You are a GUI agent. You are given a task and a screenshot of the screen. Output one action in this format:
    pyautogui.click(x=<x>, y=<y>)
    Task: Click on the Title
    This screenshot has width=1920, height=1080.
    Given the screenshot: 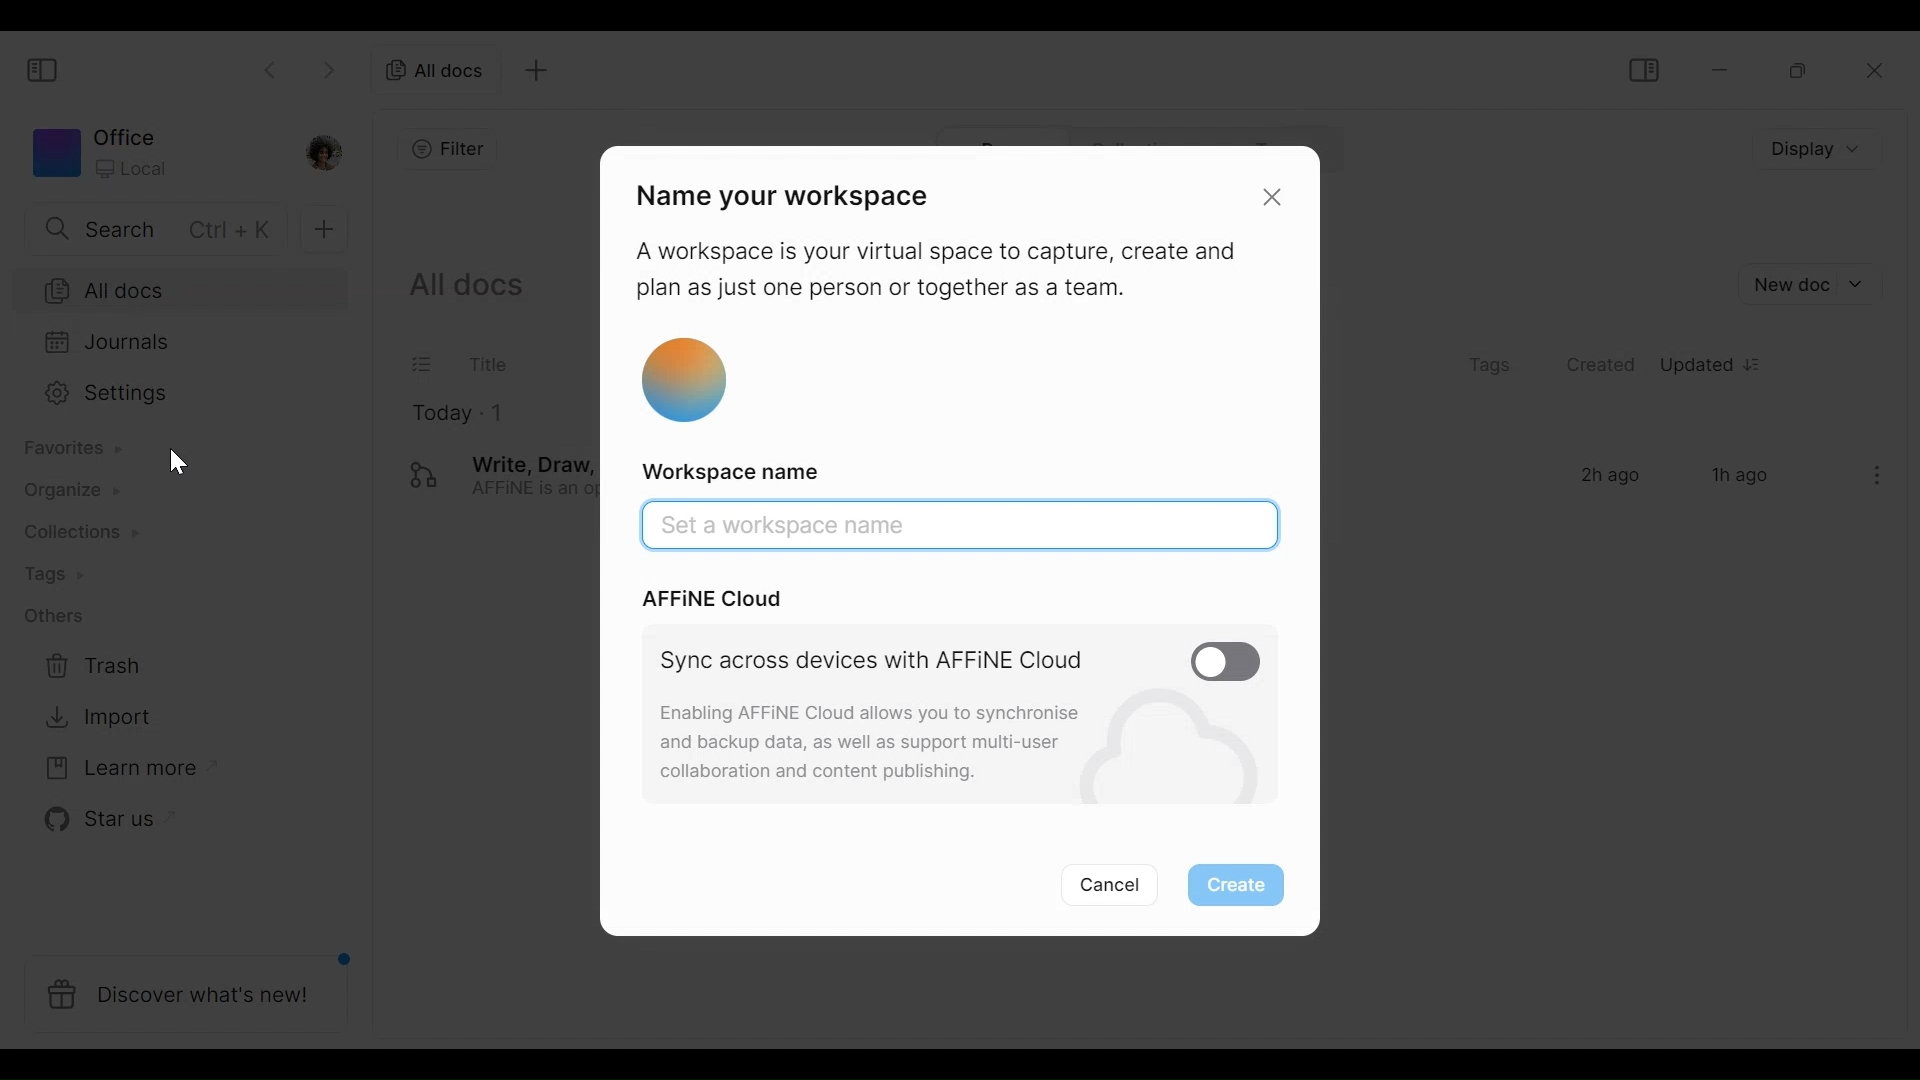 What is the action you would take?
    pyautogui.click(x=486, y=364)
    